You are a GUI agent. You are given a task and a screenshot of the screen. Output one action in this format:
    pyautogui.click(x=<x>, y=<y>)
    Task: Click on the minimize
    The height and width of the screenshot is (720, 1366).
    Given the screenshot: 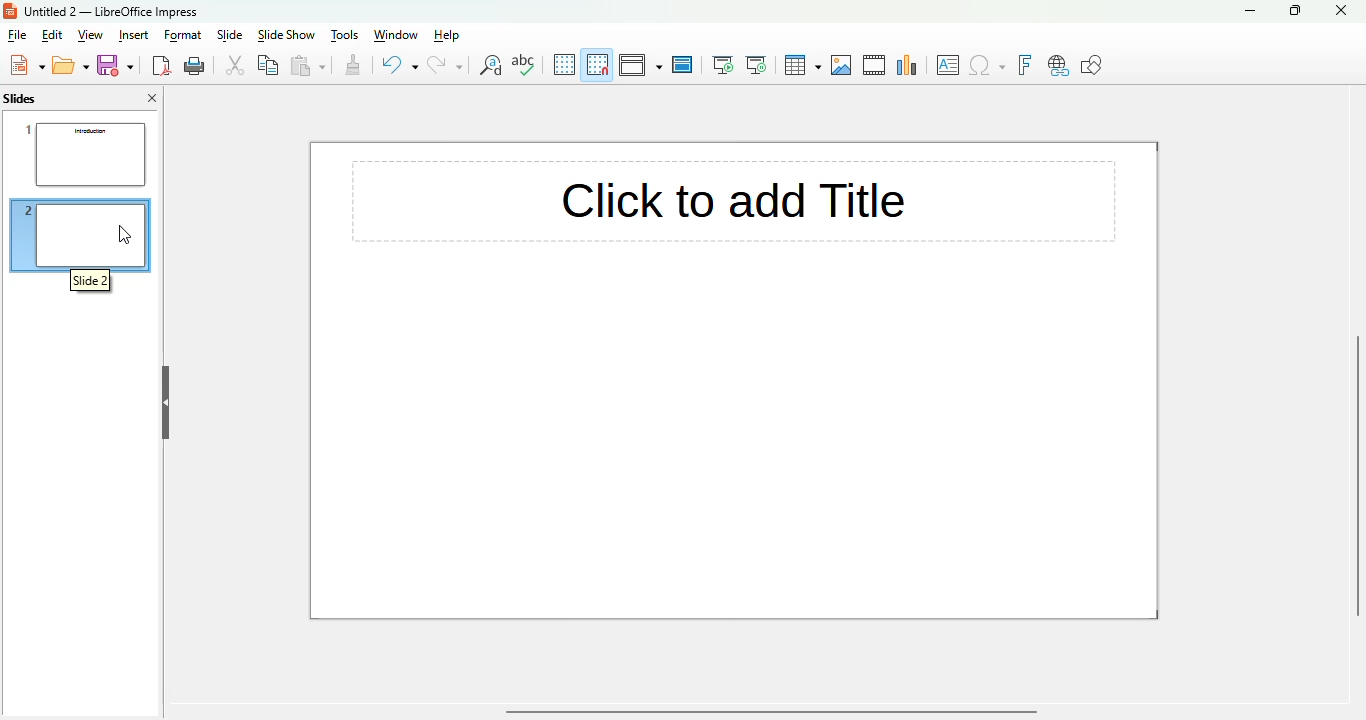 What is the action you would take?
    pyautogui.click(x=1252, y=10)
    